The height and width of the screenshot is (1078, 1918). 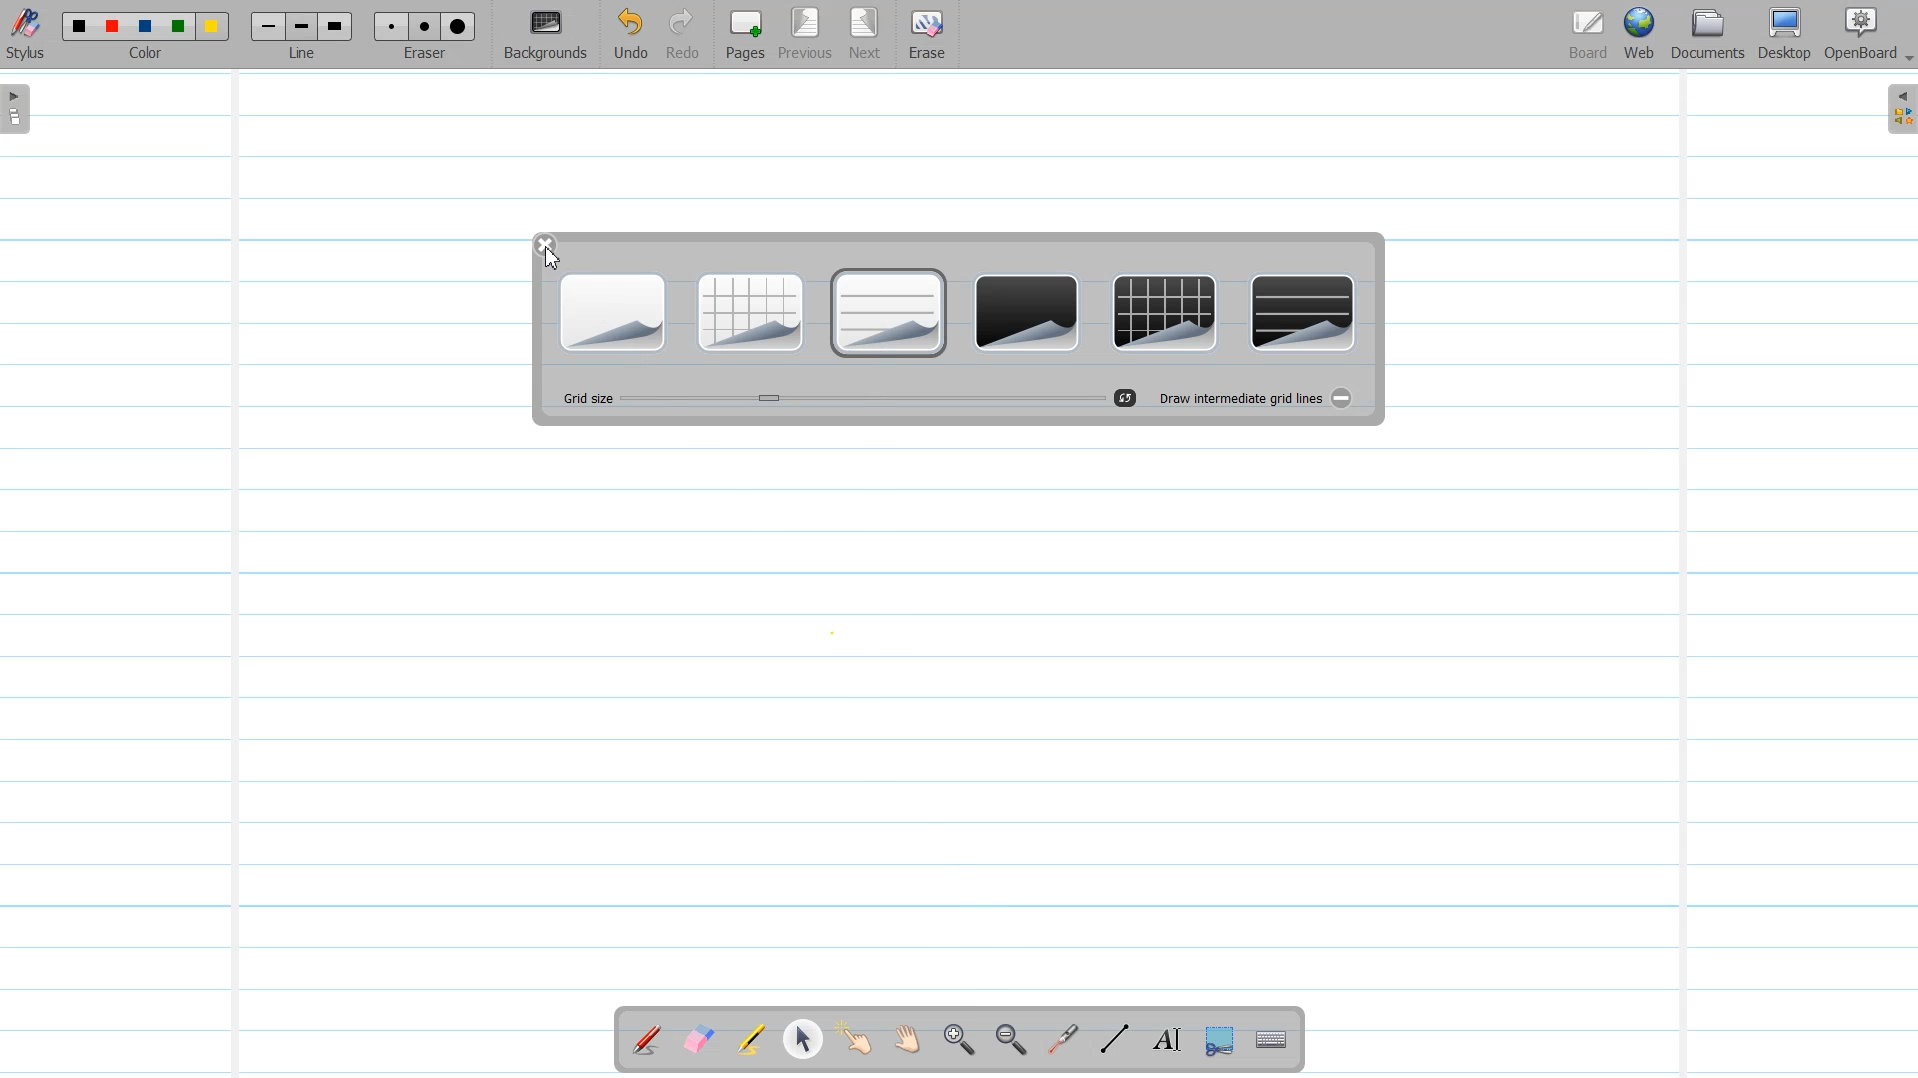 What do you see at coordinates (882, 330) in the screenshot?
I see `Cursor` at bounding box center [882, 330].